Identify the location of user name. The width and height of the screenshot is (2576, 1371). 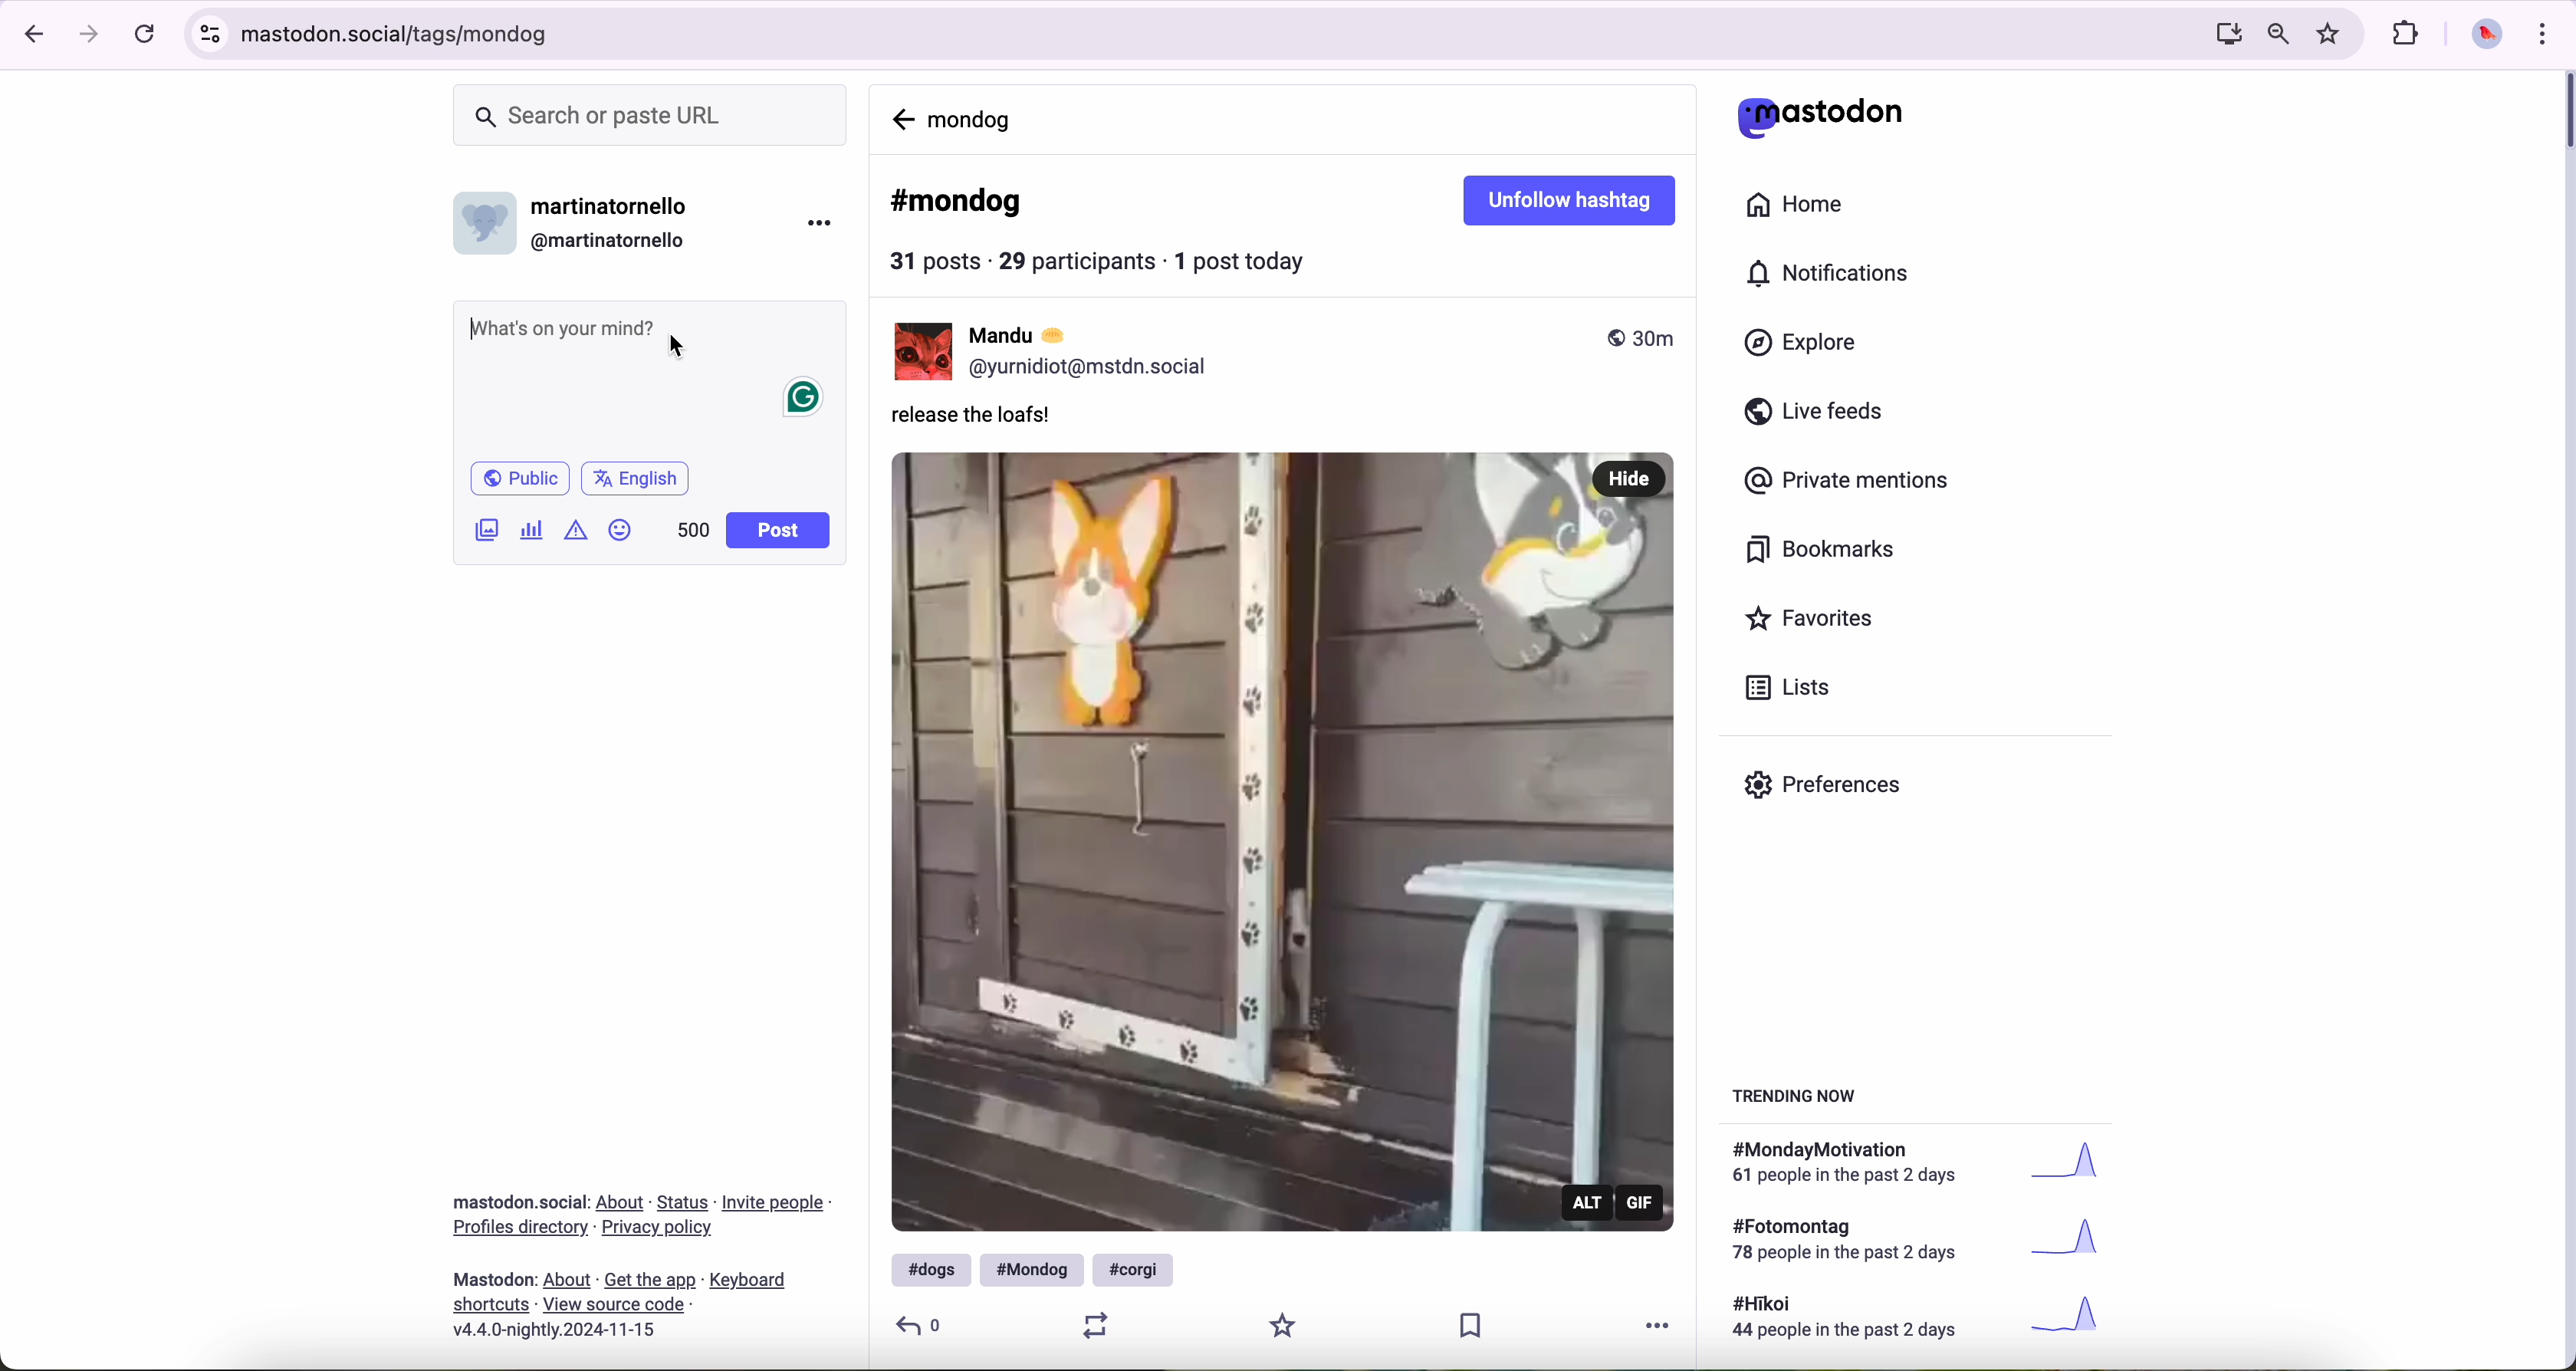
(1034, 335).